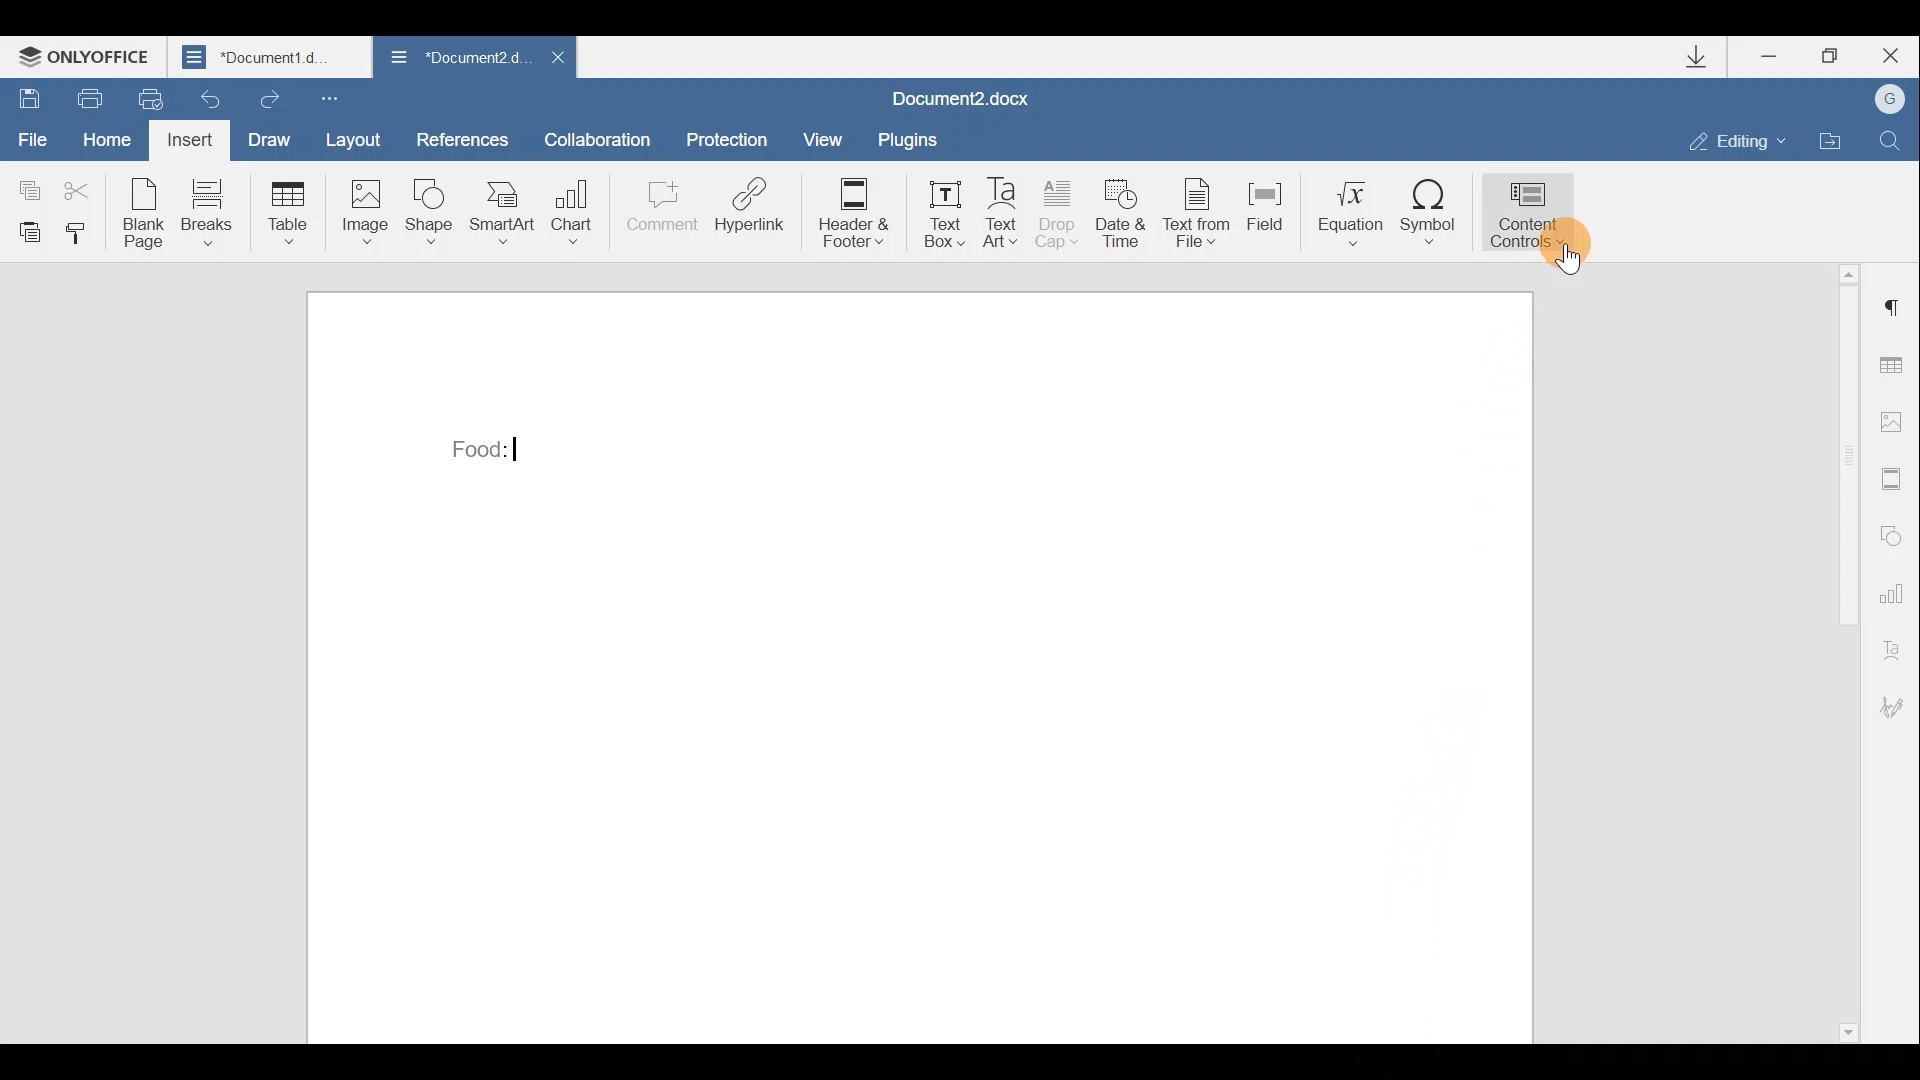 Image resolution: width=1920 pixels, height=1080 pixels. What do you see at coordinates (1274, 219) in the screenshot?
I see `Field` at bounding box center [1274, 219].